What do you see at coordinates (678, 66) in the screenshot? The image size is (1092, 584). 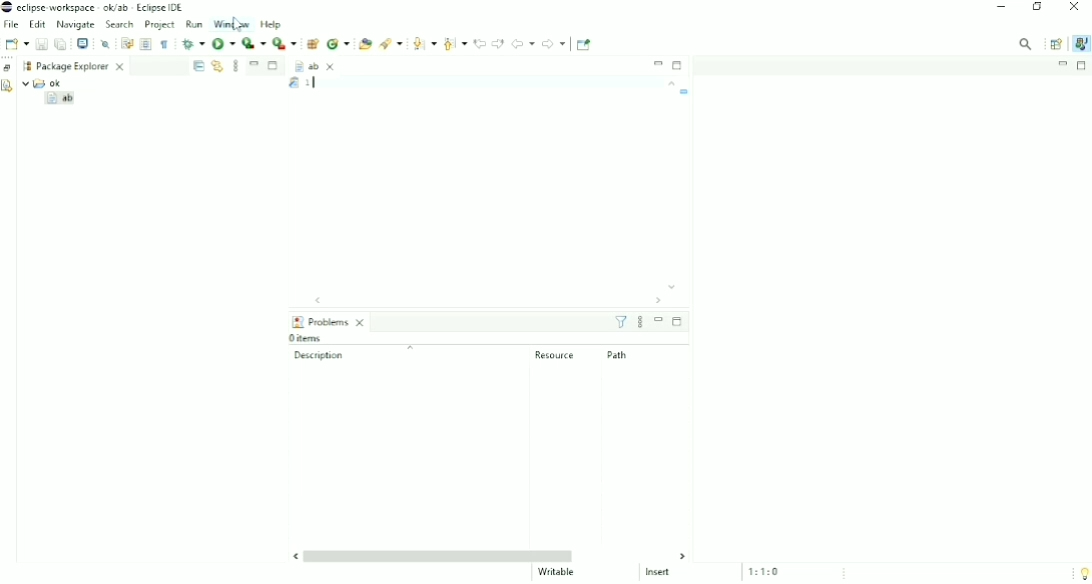 I see `Maximize` at bounding box center [678, 66].